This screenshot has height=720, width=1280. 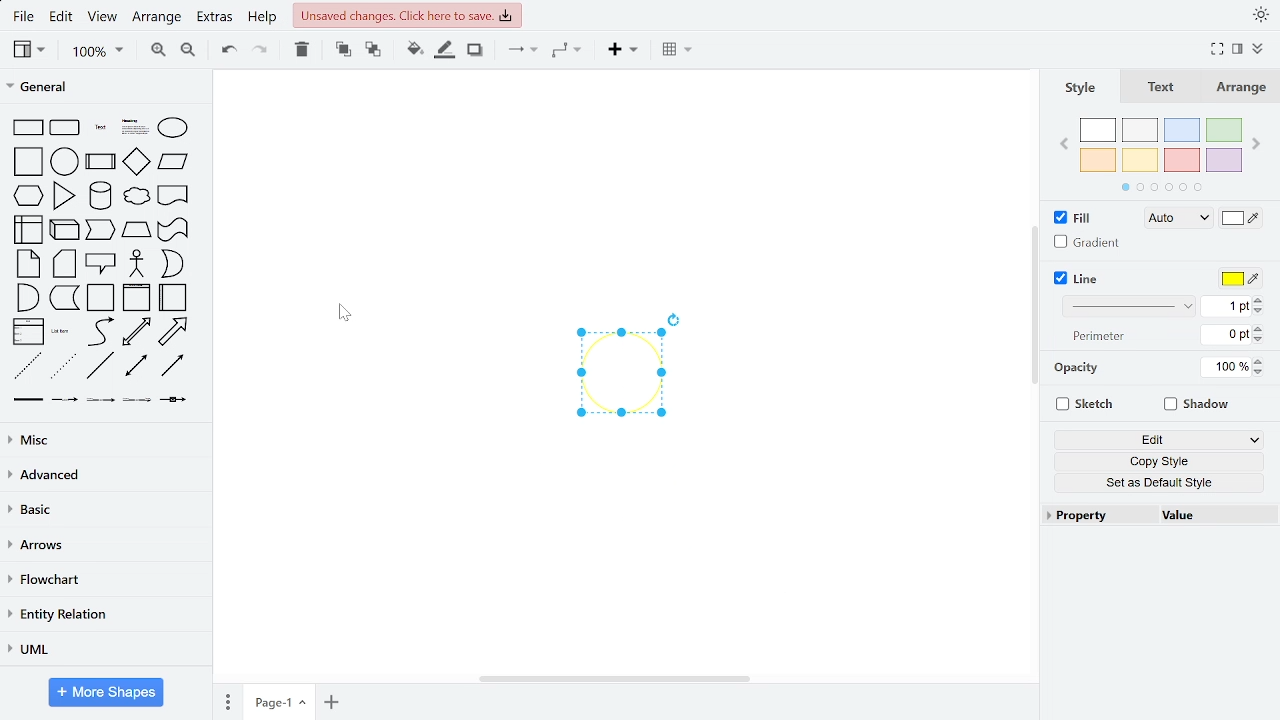 What do you see at coordinates (1101, 131) in the screenshot?
I see `white` at bounding box center [1101, 131].